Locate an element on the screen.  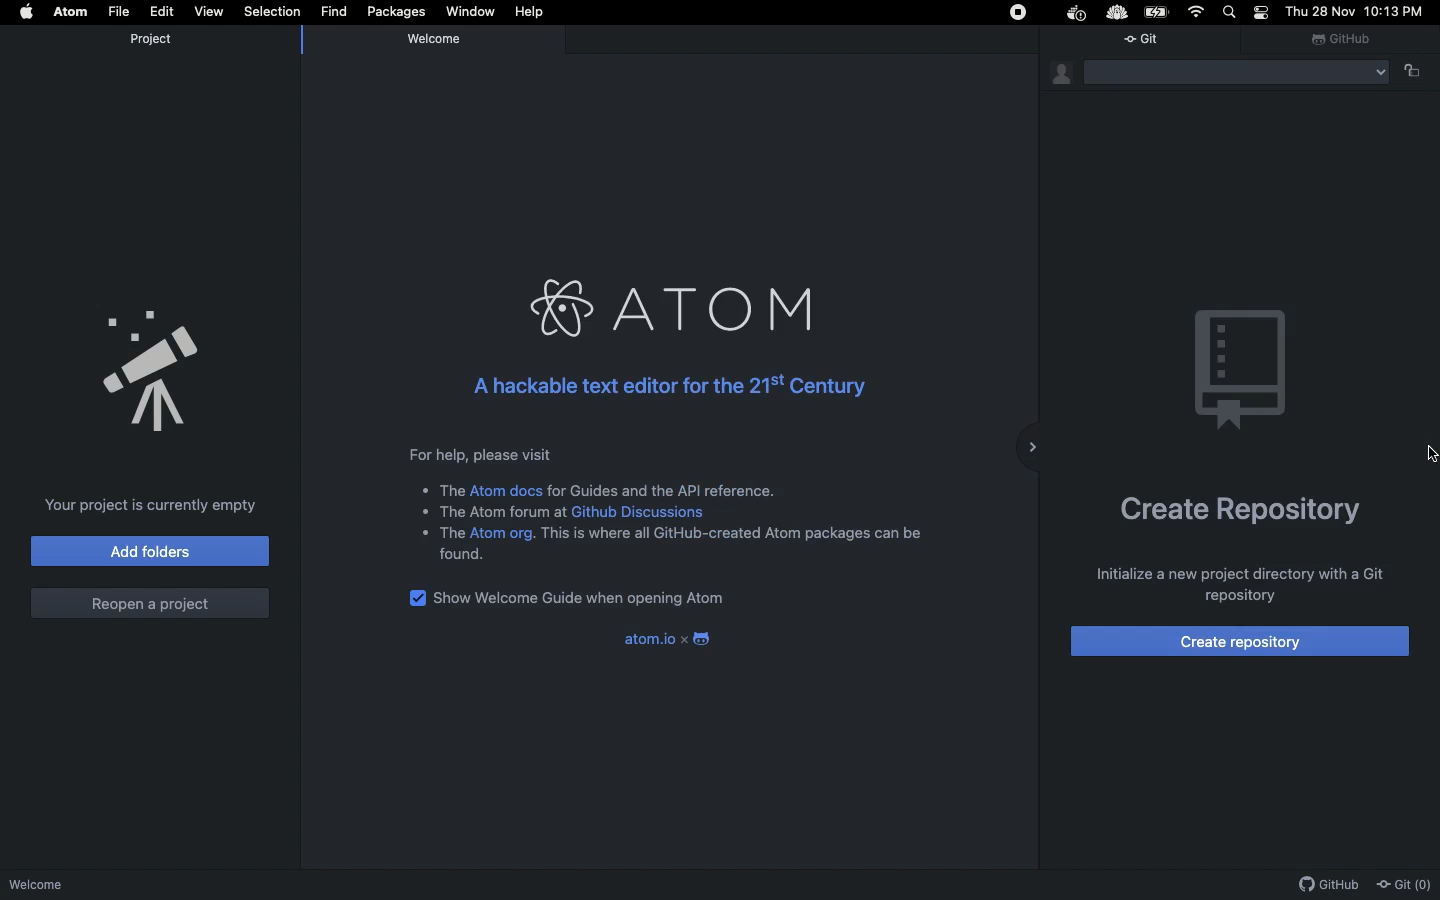
Apple logo is located at coordinates (19, 12).